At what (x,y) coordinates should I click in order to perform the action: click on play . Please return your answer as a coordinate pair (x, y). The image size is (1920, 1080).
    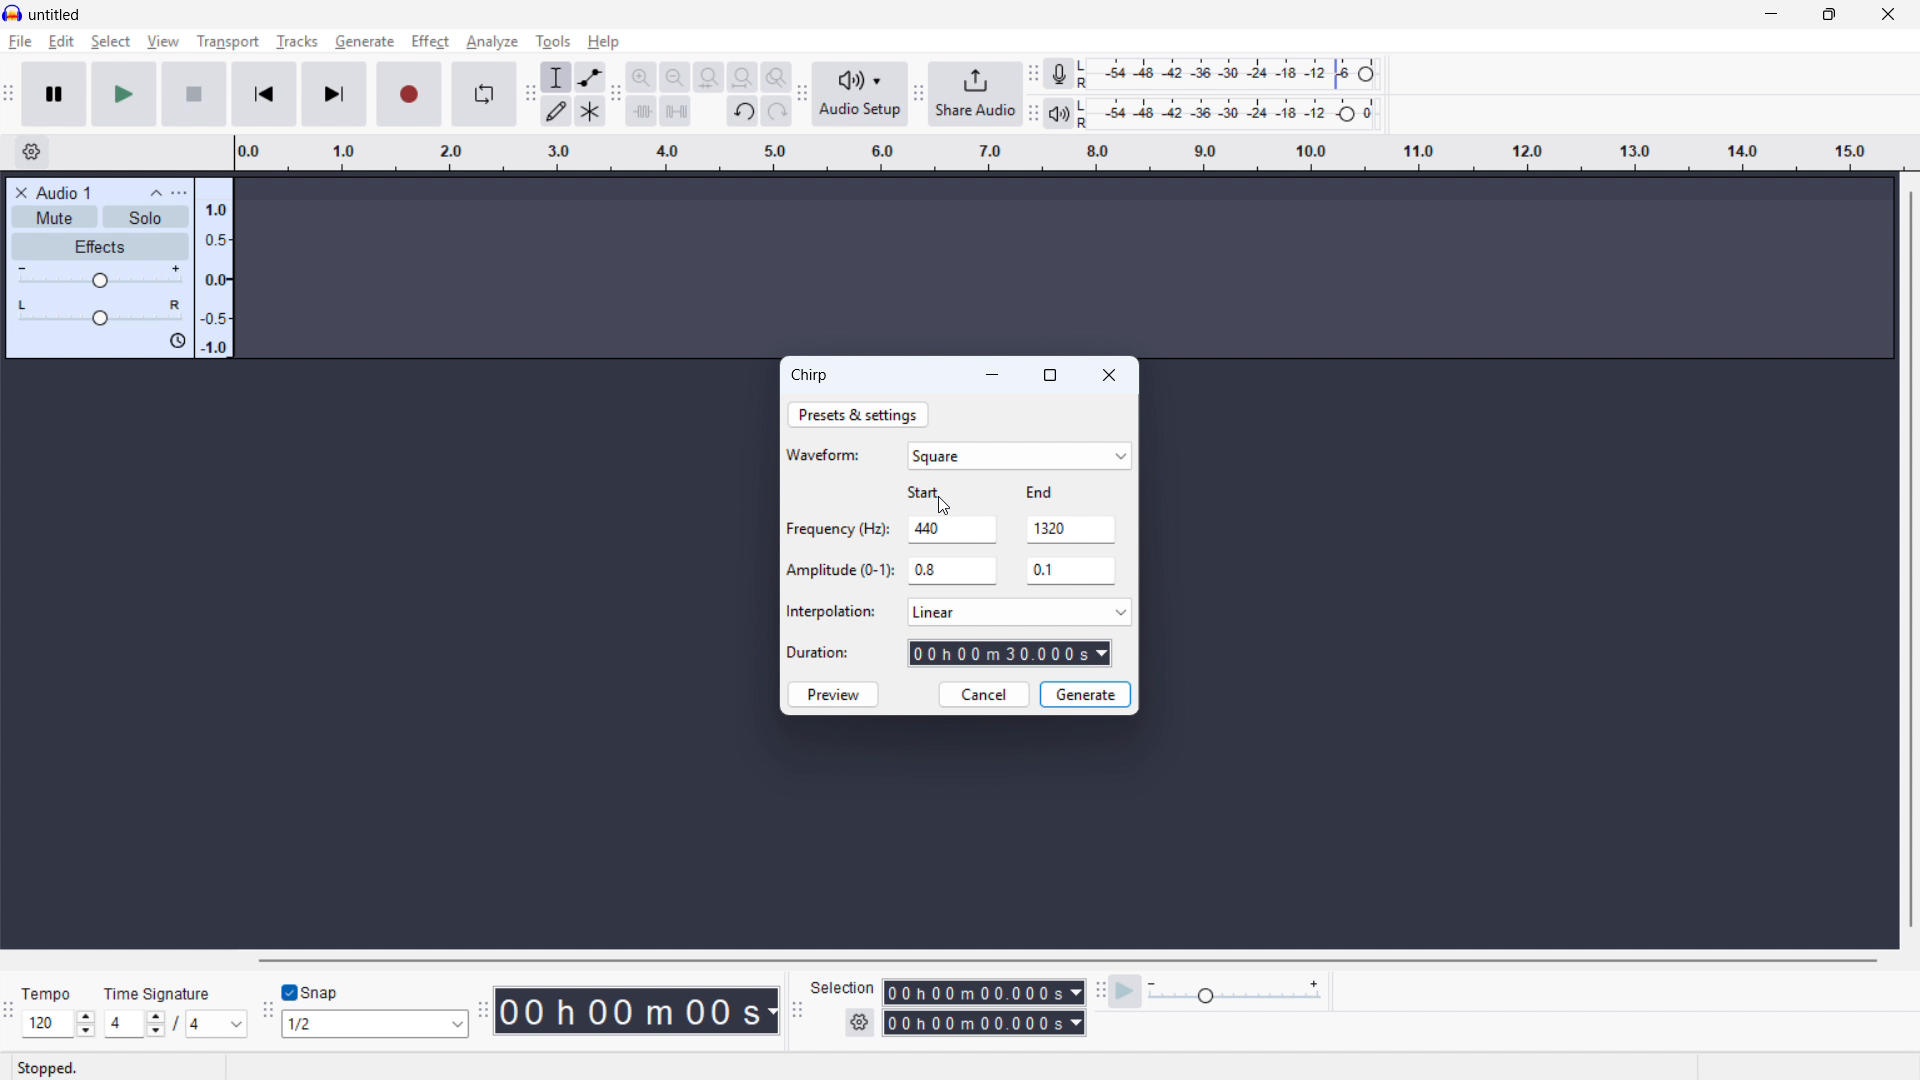
    Looking at the image, I should click on (124, 94).